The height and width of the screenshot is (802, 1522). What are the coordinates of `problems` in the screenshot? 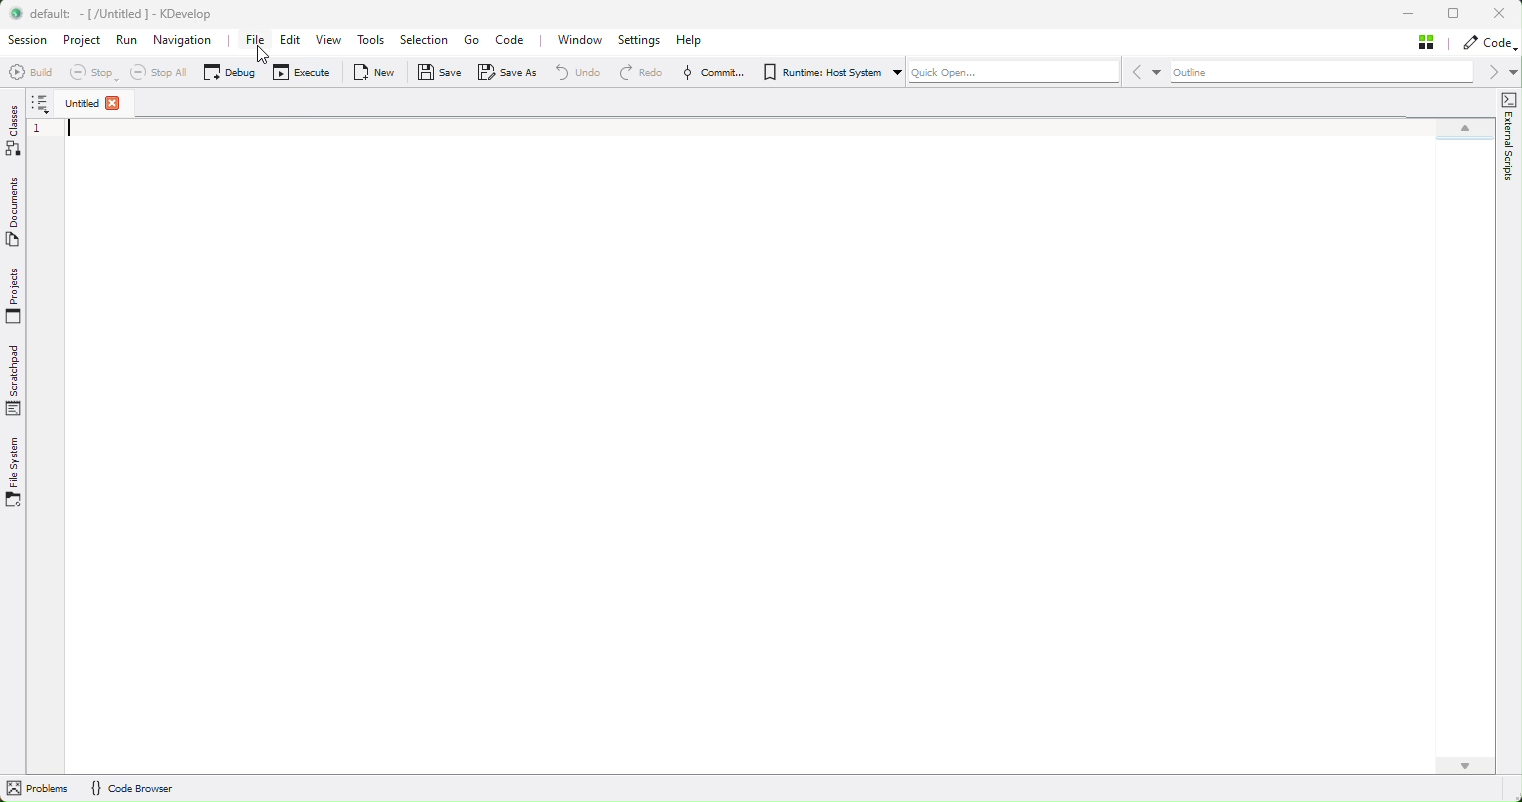 It's located at (40, 789).